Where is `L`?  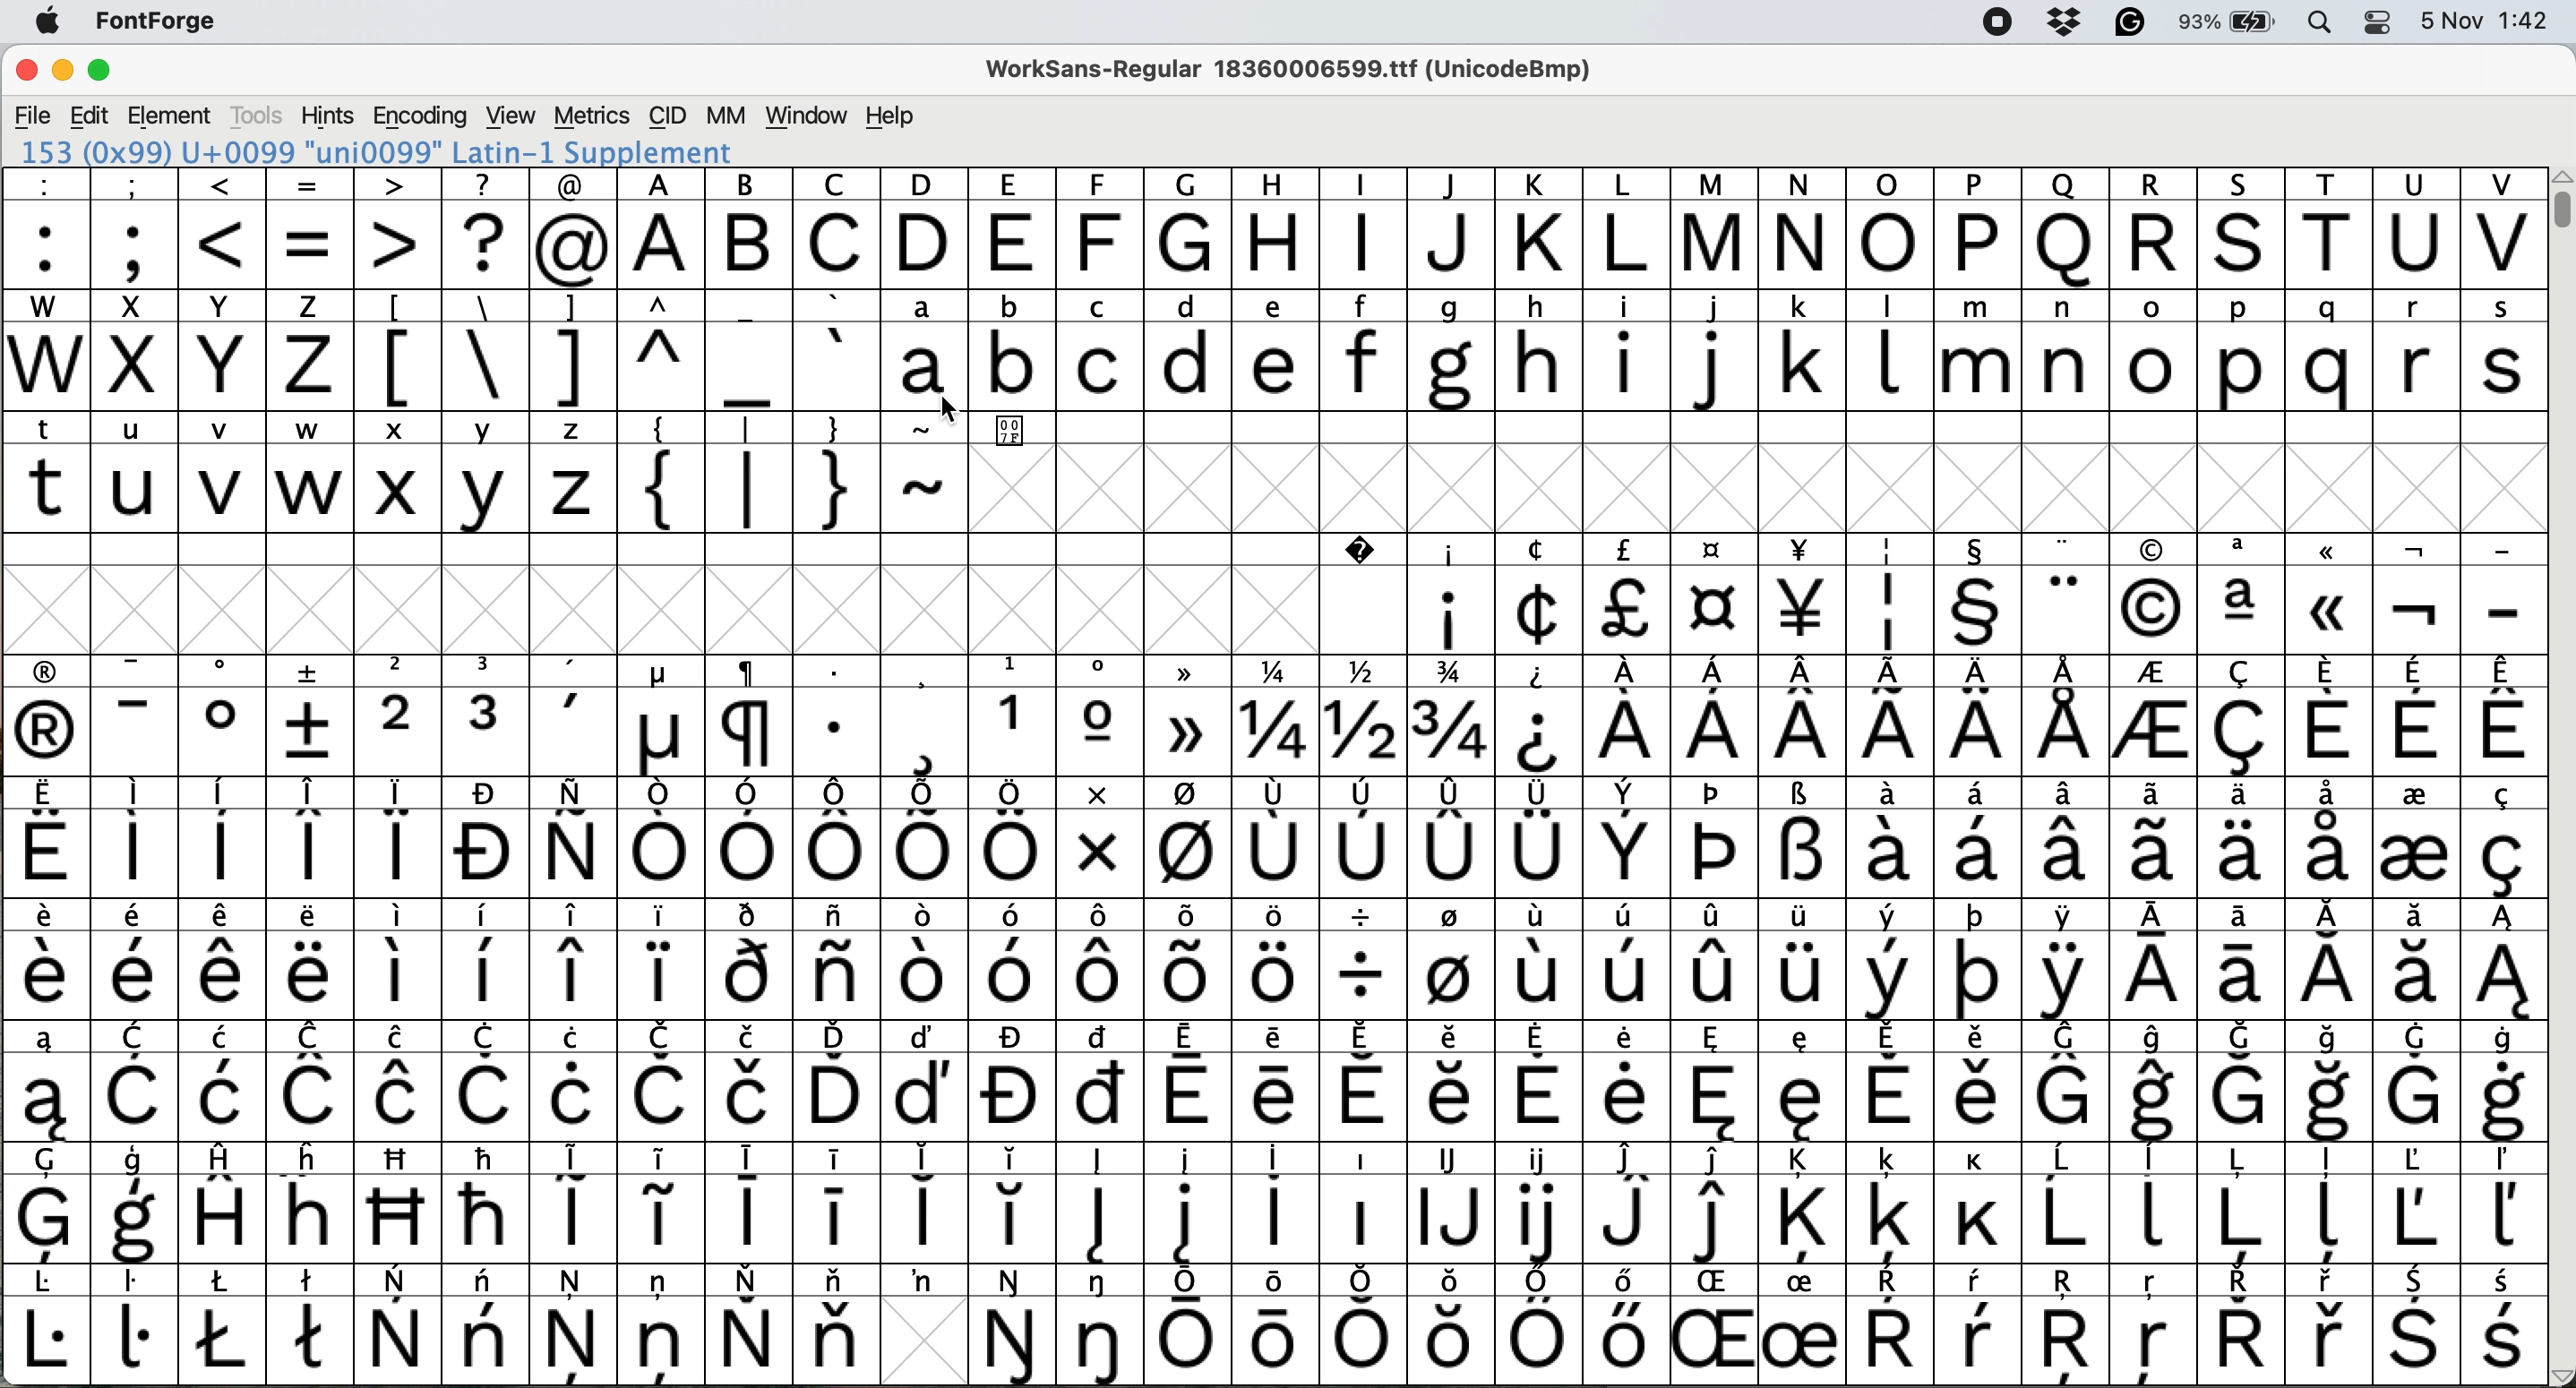
L is located at coordinates (1625, 229).